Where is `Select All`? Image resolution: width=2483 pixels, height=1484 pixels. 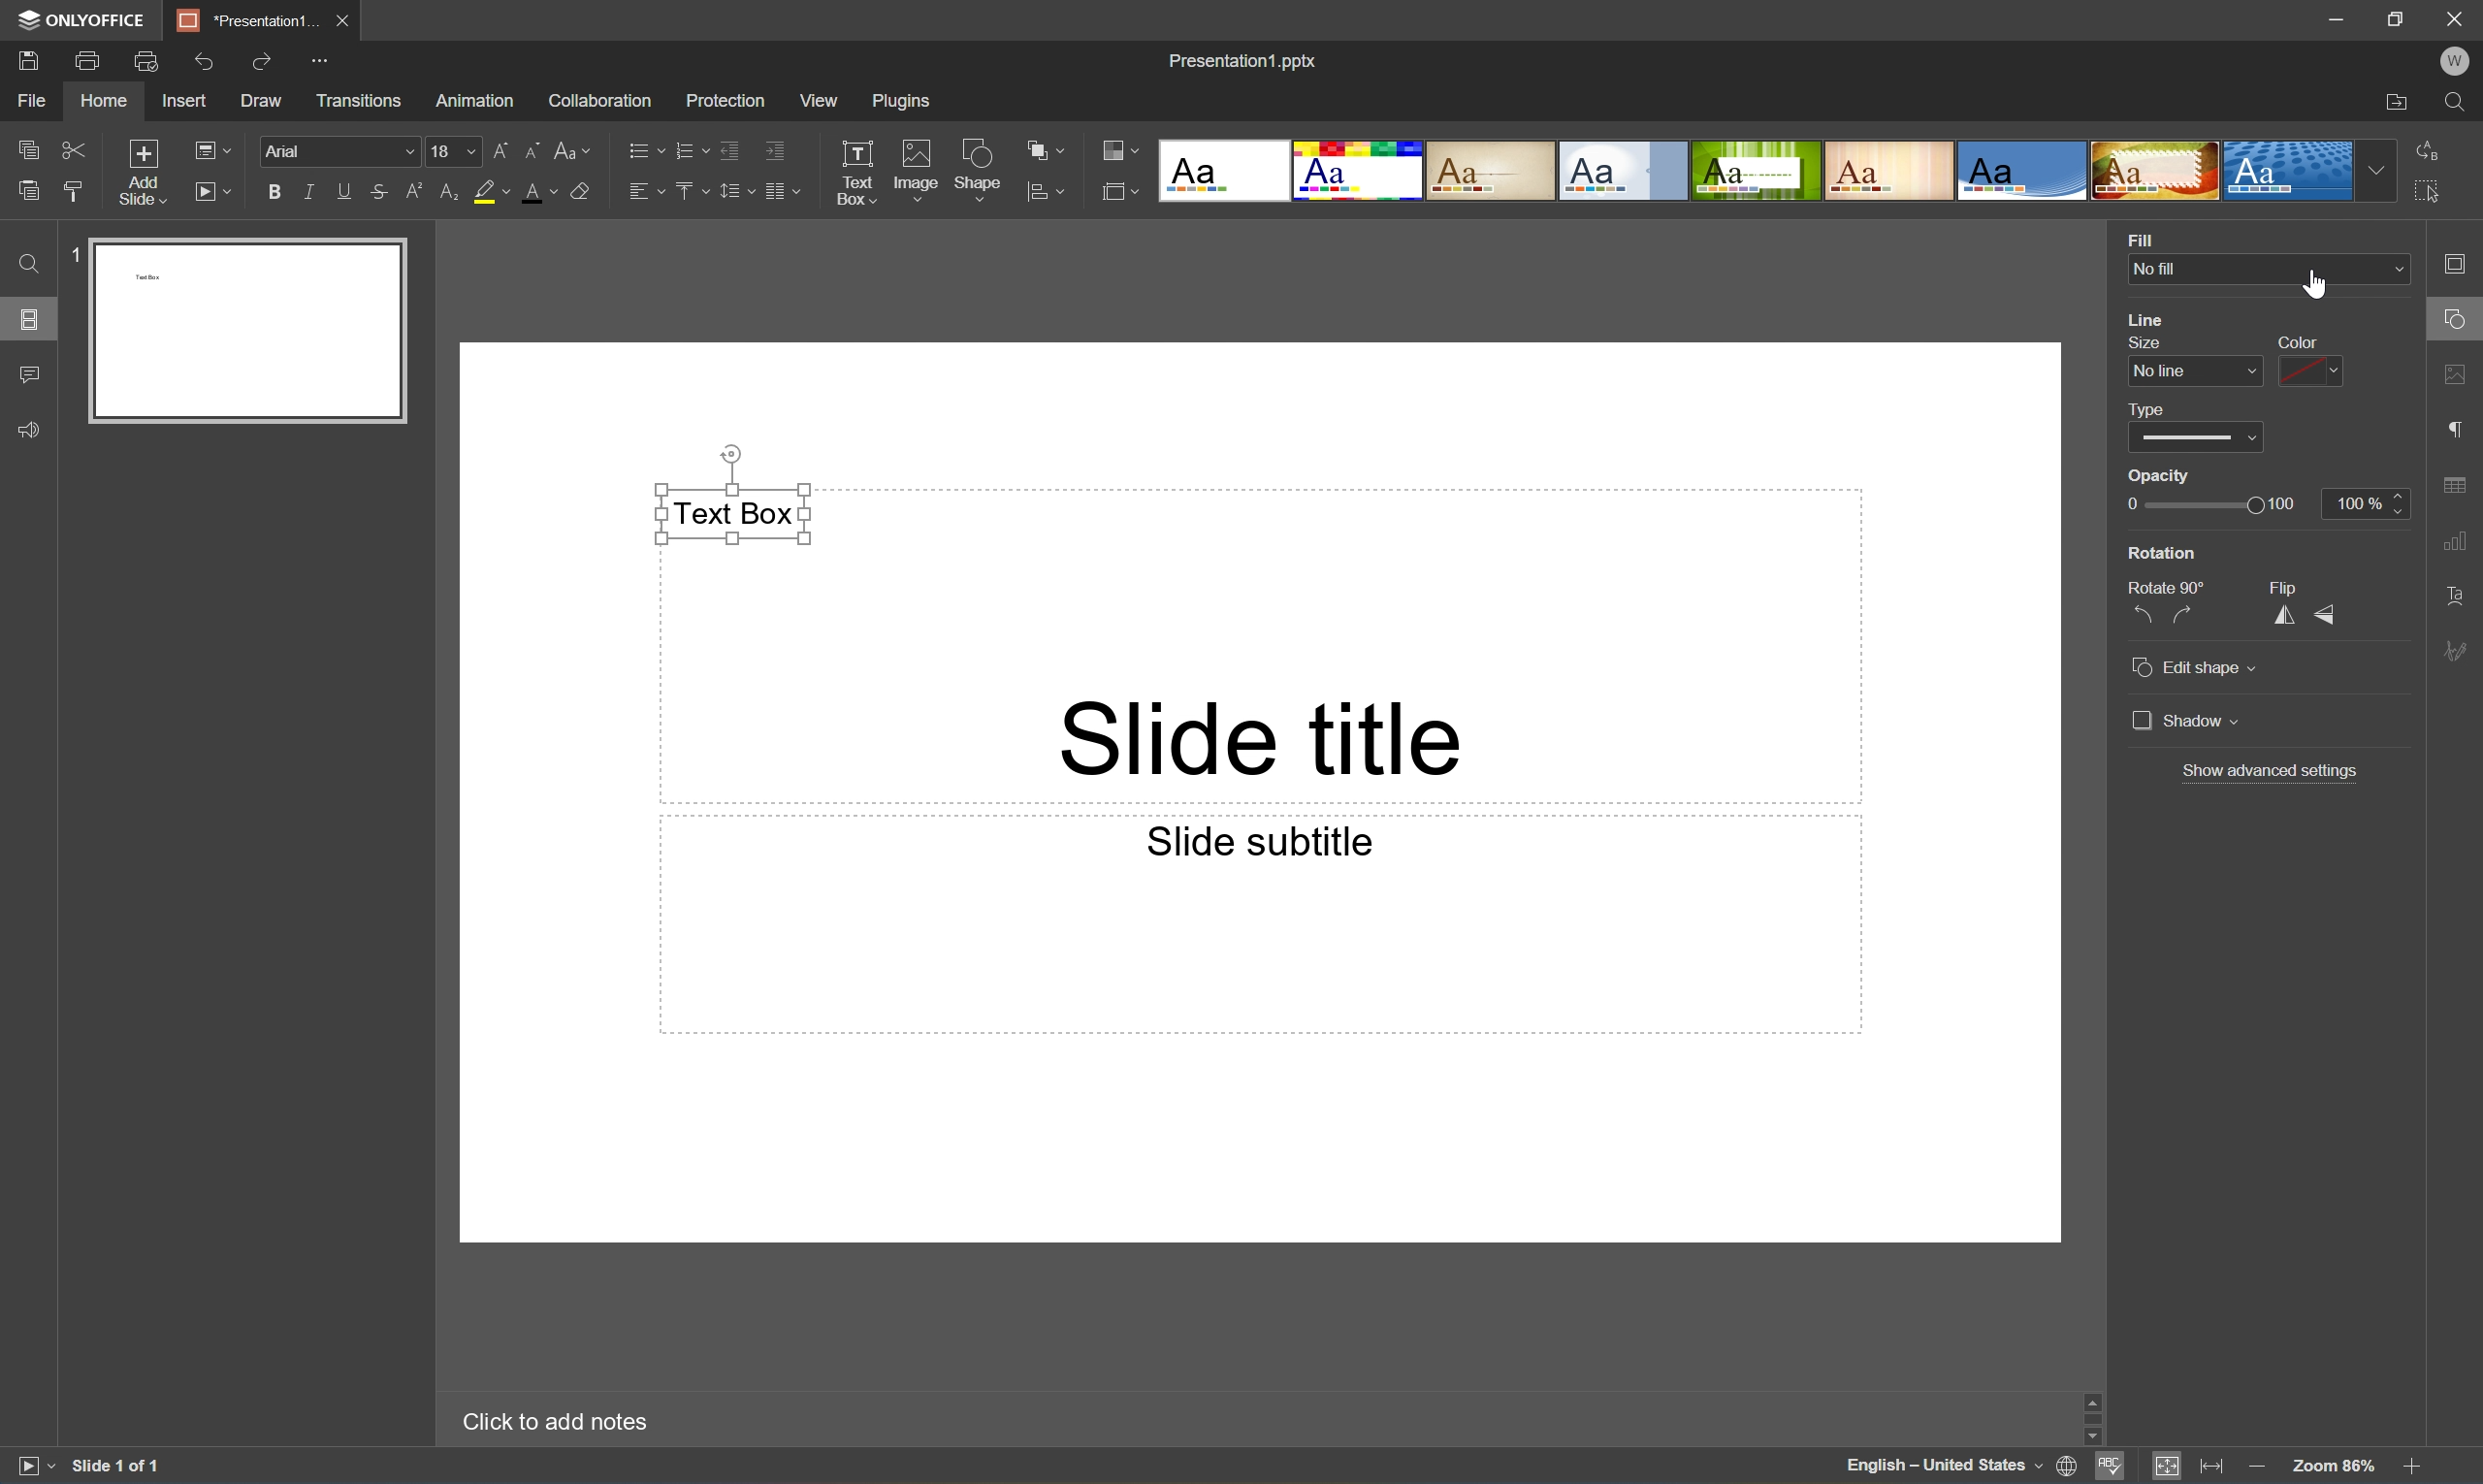
Select All is located at coordinates (2429, 189).